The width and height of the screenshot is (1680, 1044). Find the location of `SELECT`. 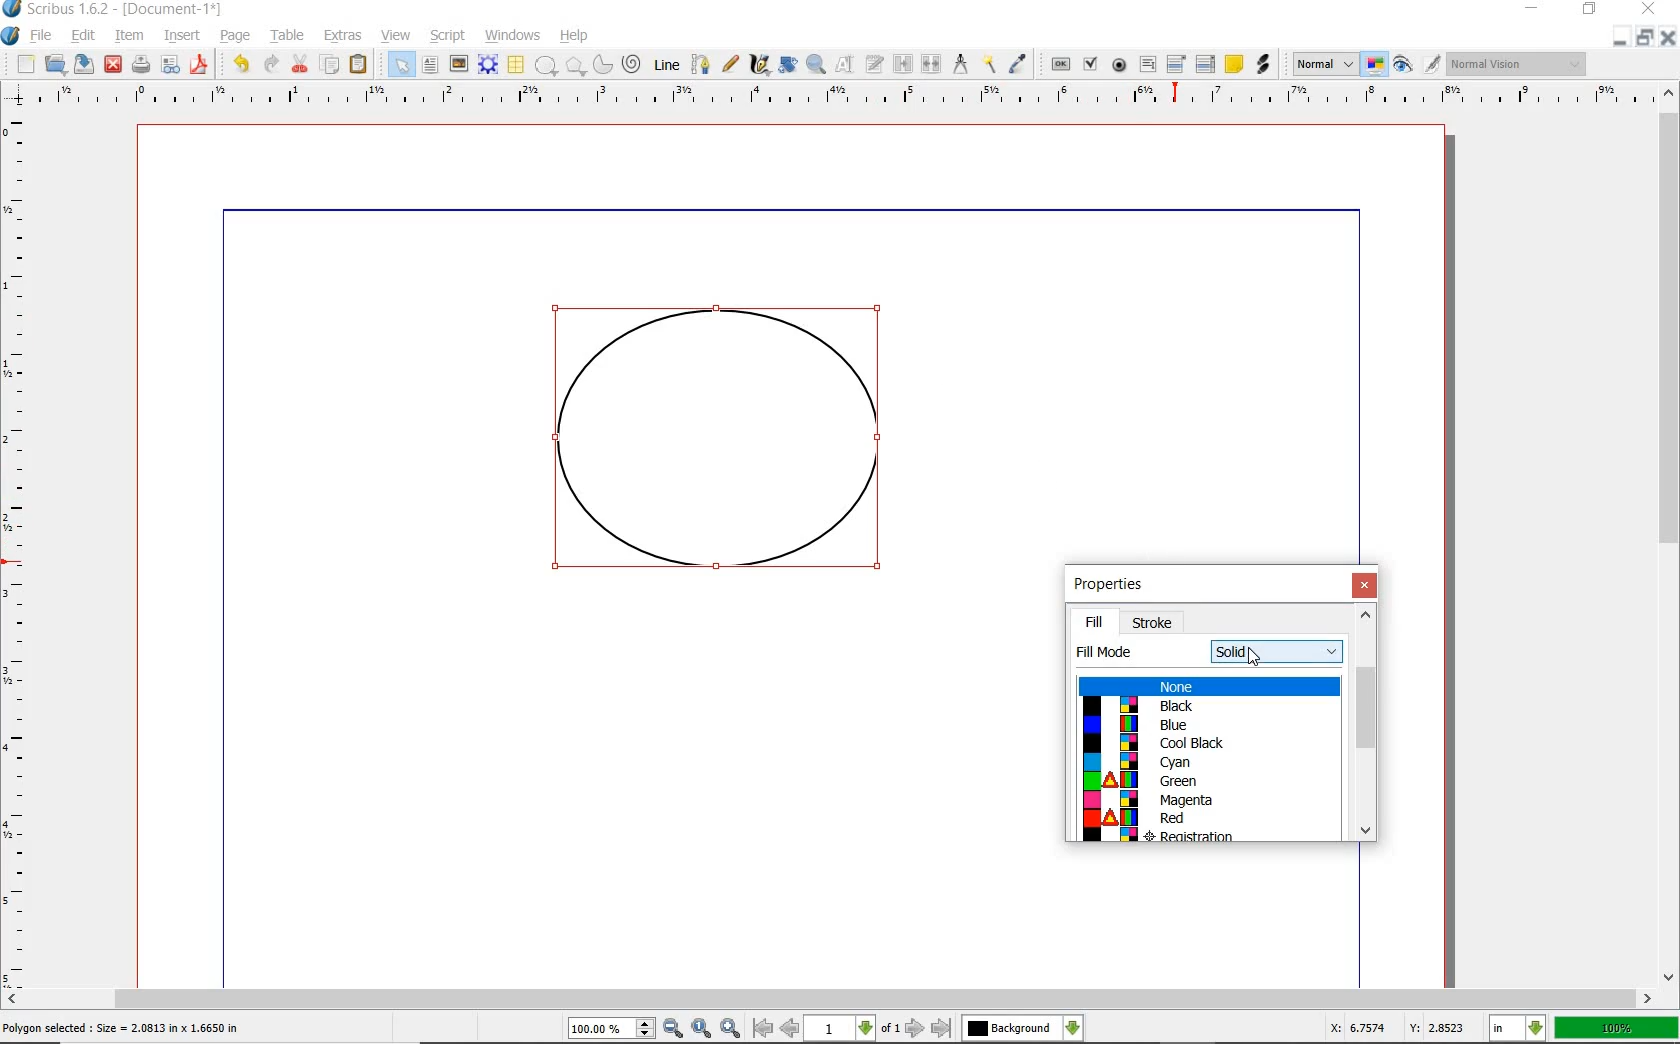

SELECT is located at coordinates (401, 66).